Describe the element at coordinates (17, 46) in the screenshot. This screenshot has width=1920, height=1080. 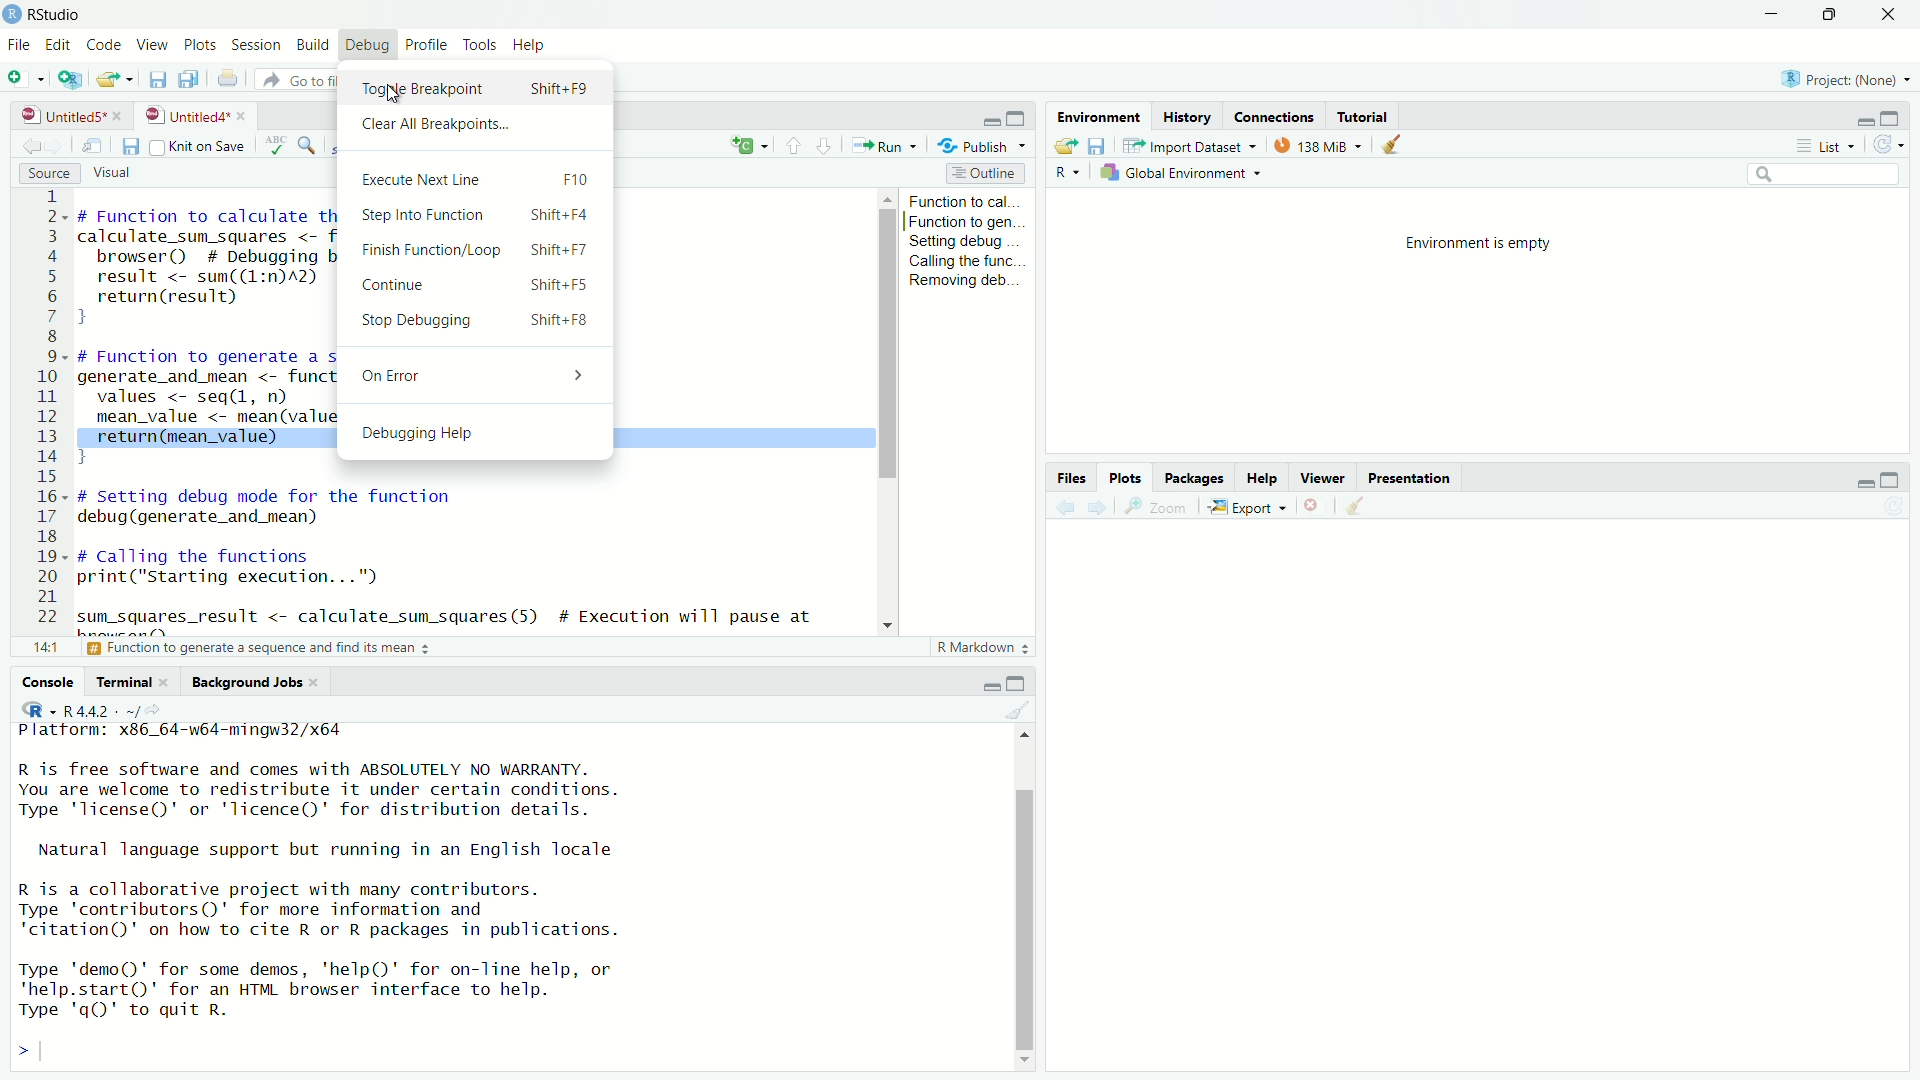
I see `File` at that location.